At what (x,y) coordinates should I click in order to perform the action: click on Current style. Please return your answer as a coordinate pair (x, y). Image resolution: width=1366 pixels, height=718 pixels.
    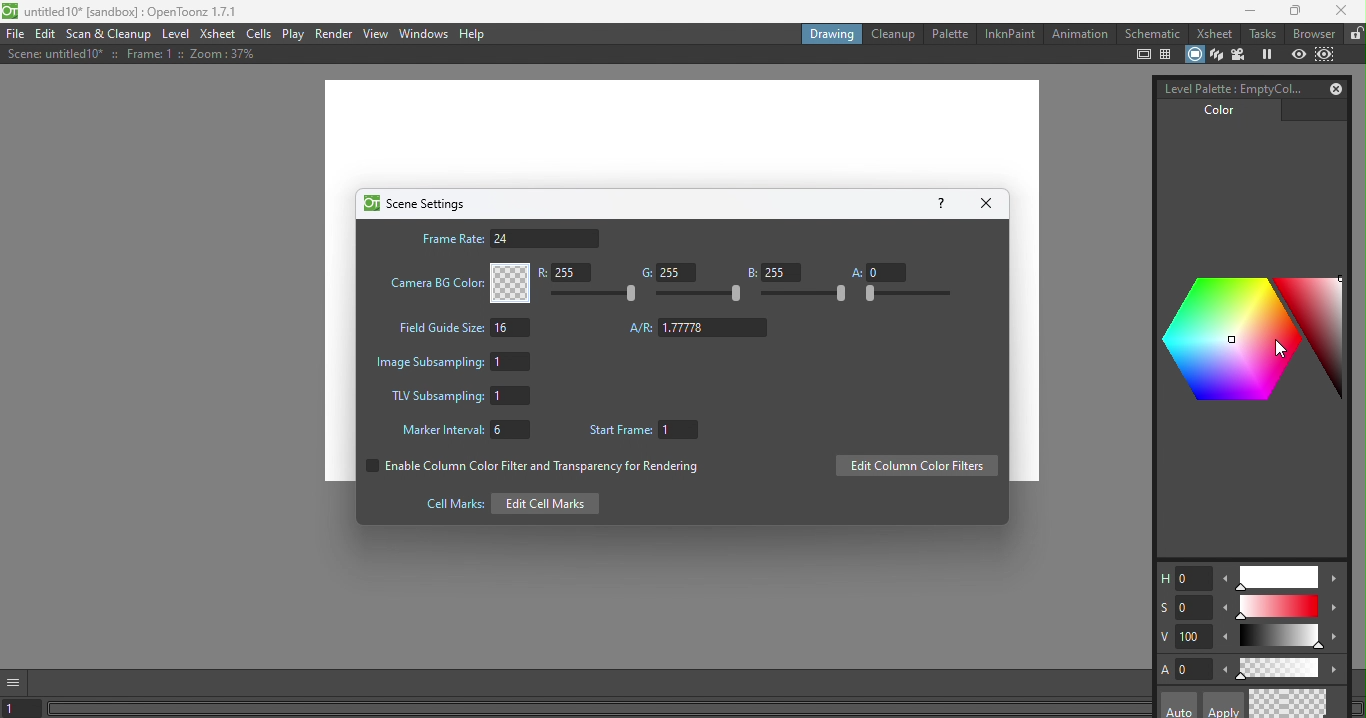
    Looking at the image, I should click on (1269, 704).